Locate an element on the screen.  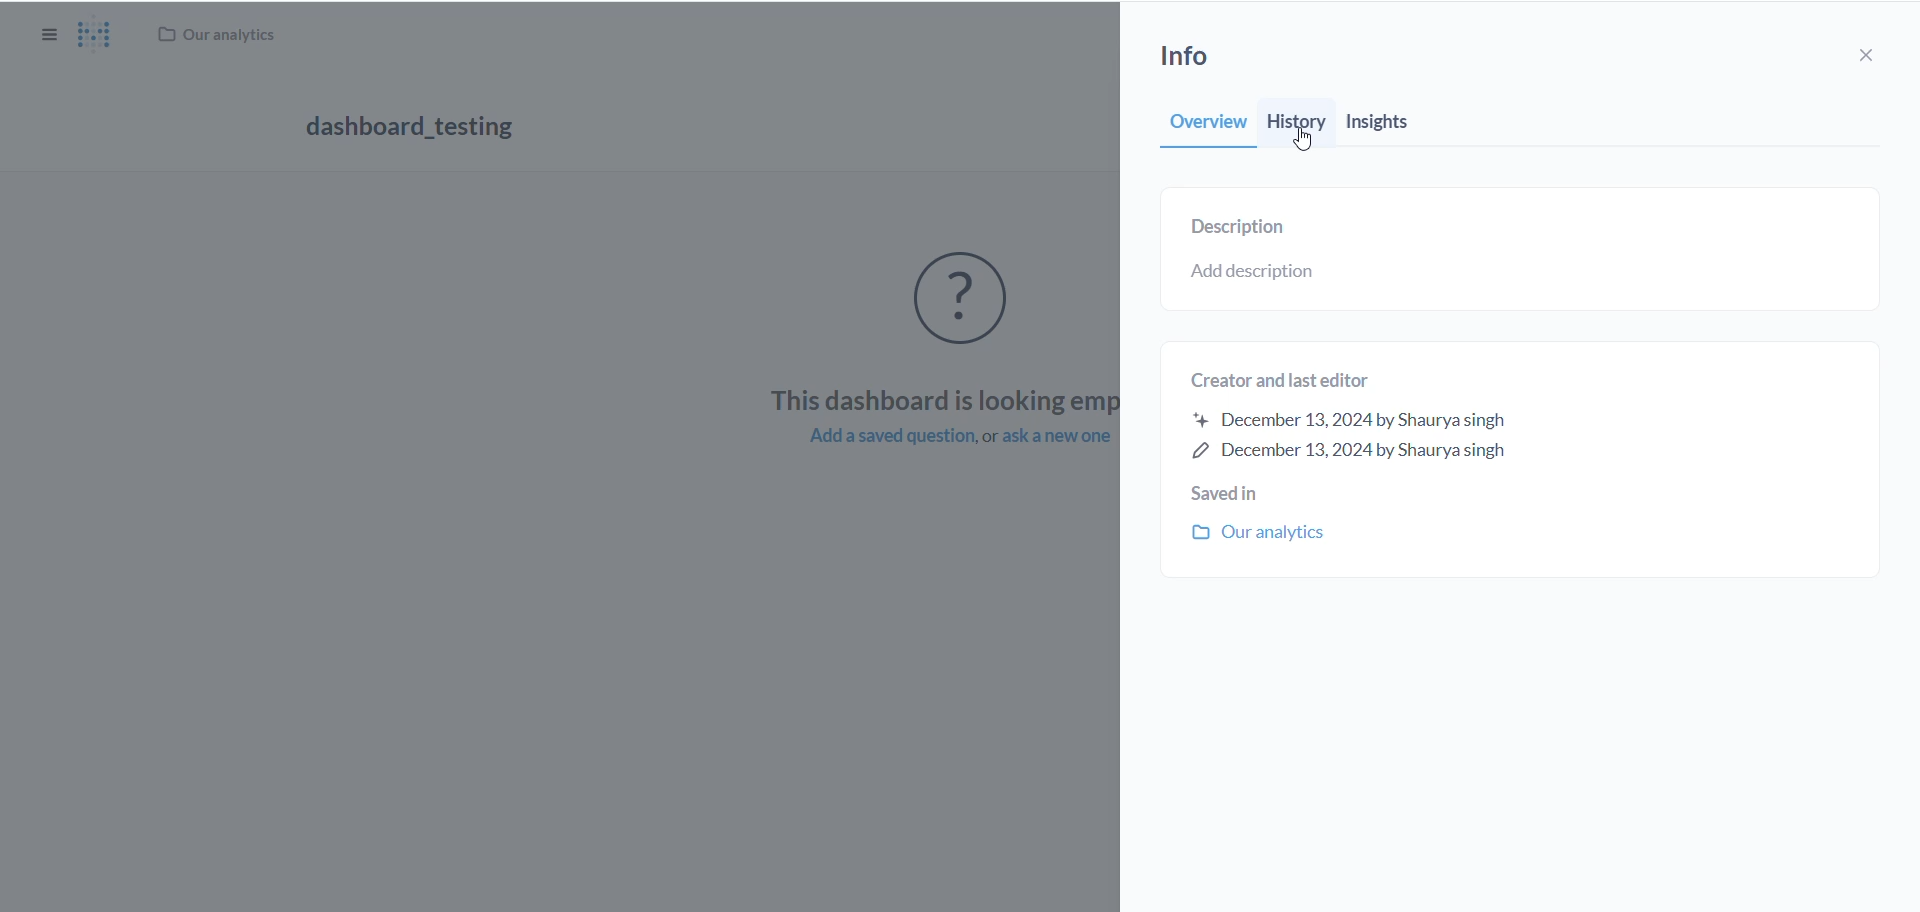
empty icon is located at coordinates (974, 301).